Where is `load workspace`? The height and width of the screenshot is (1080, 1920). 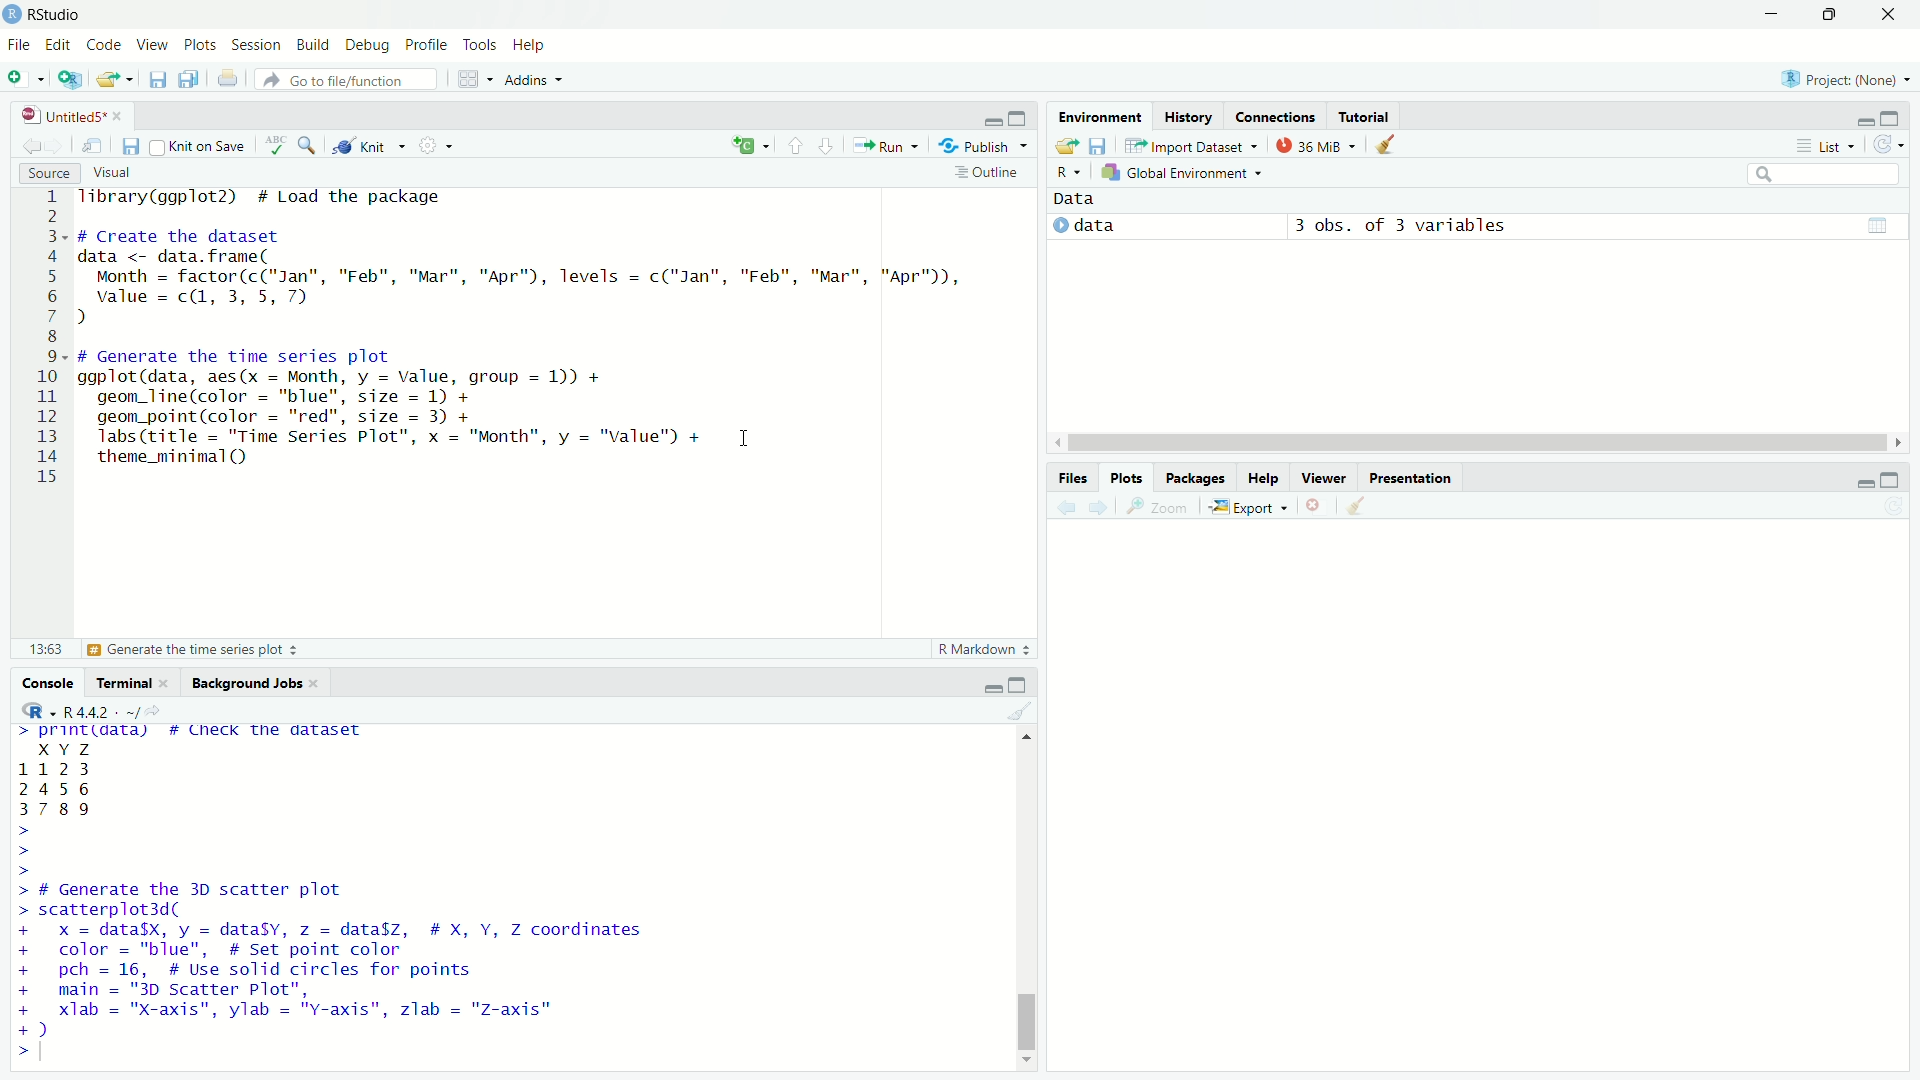 load workspace is located at coordinates (1069, 146).